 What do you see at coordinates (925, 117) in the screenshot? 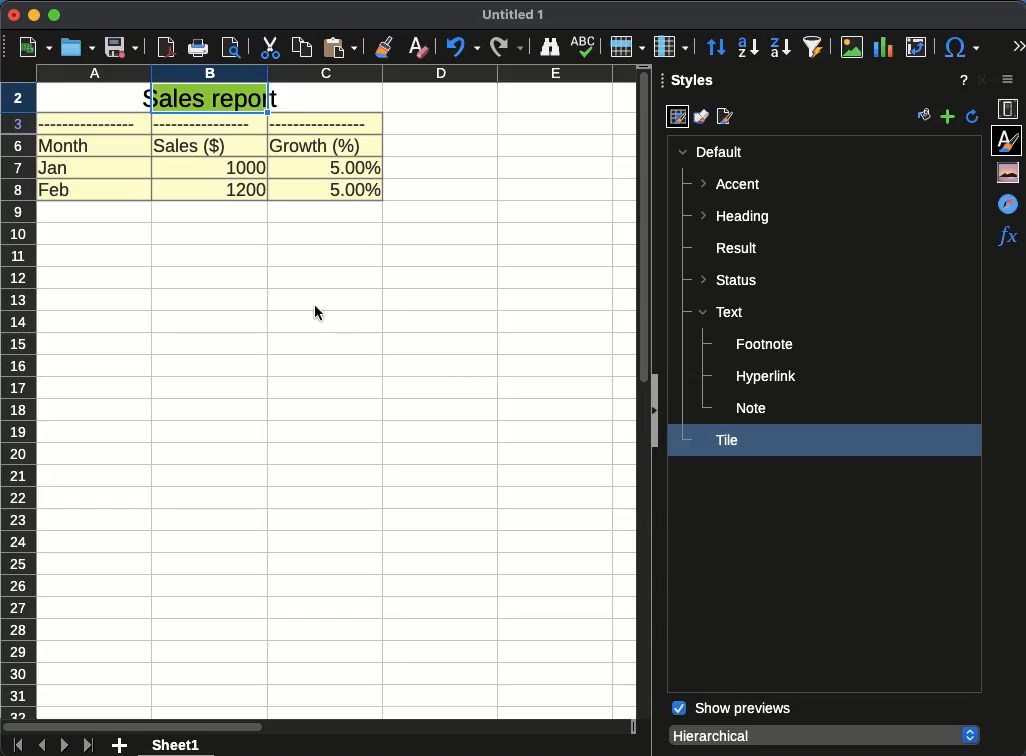
I see `fill format mode` at bounding box center [925, 117].